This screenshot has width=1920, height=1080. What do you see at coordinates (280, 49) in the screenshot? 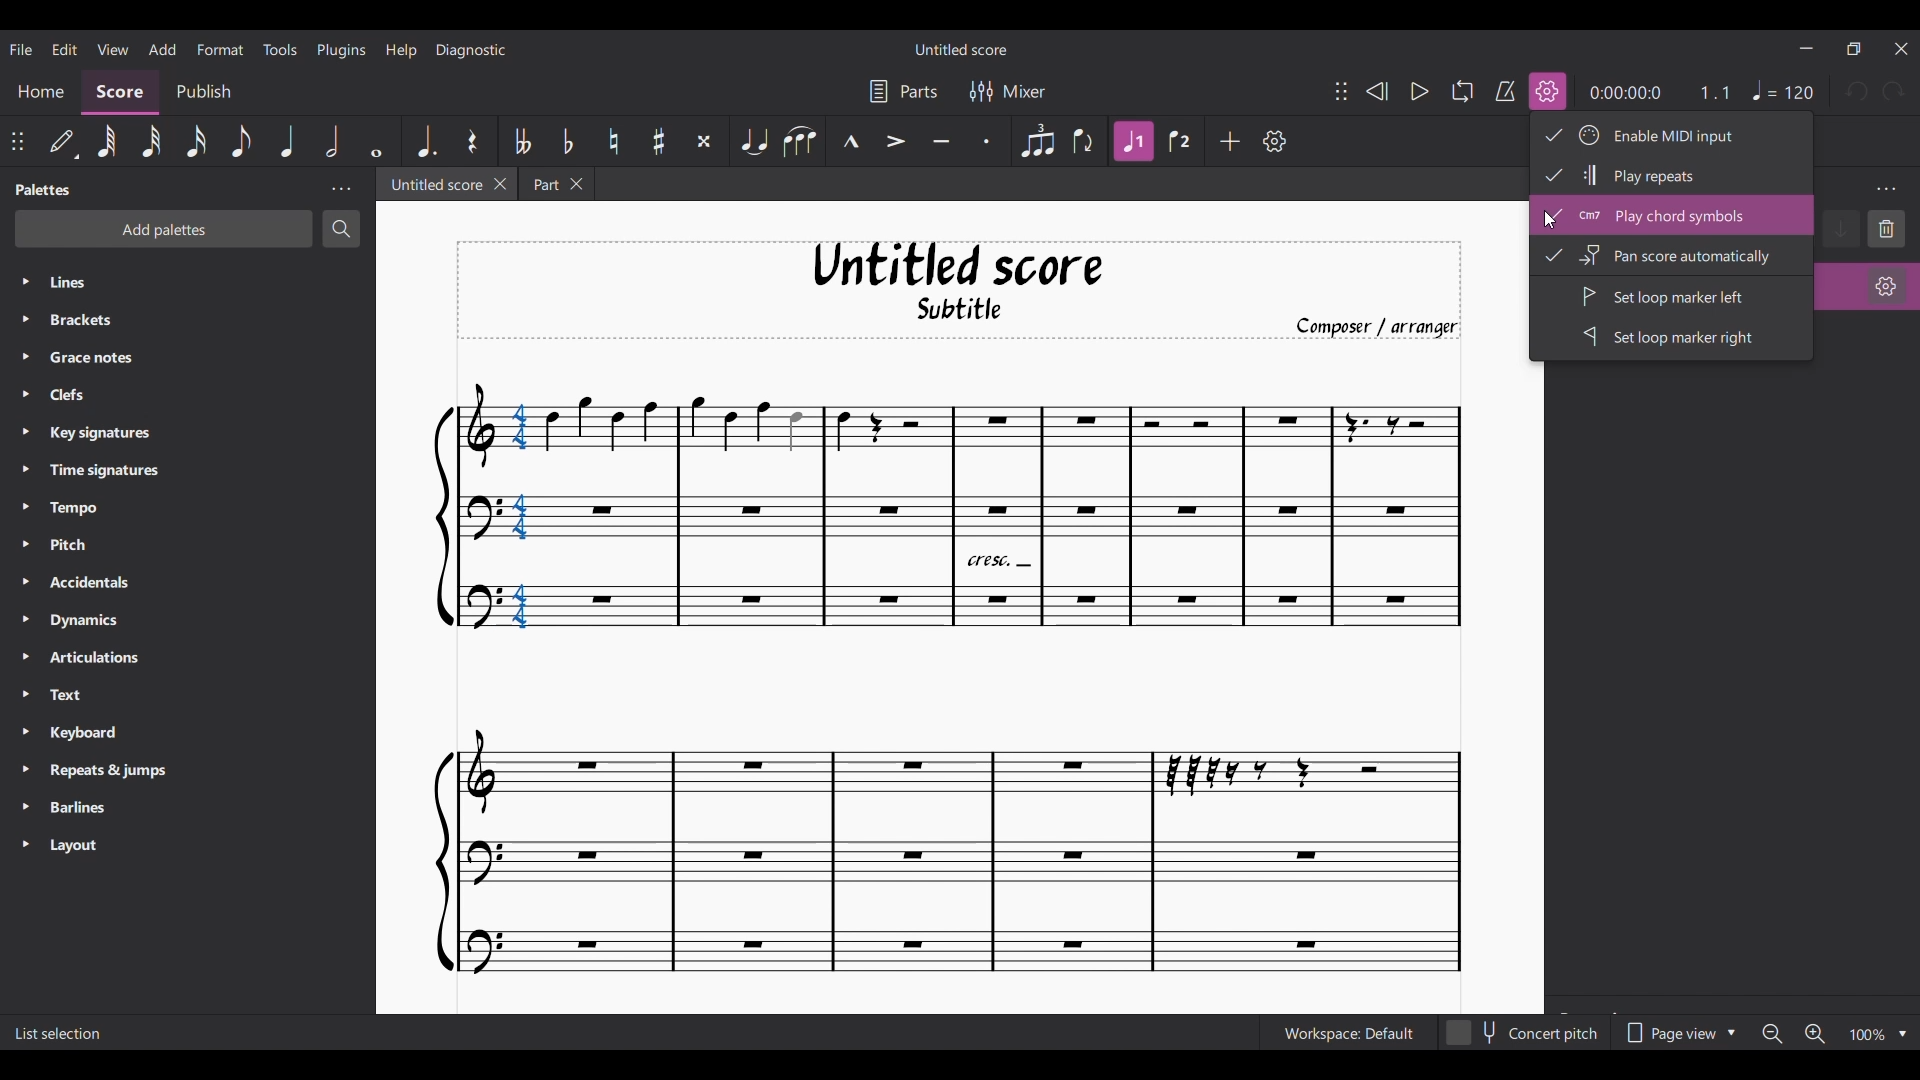
I see `Tools menu` at bounding box center [280, 49].